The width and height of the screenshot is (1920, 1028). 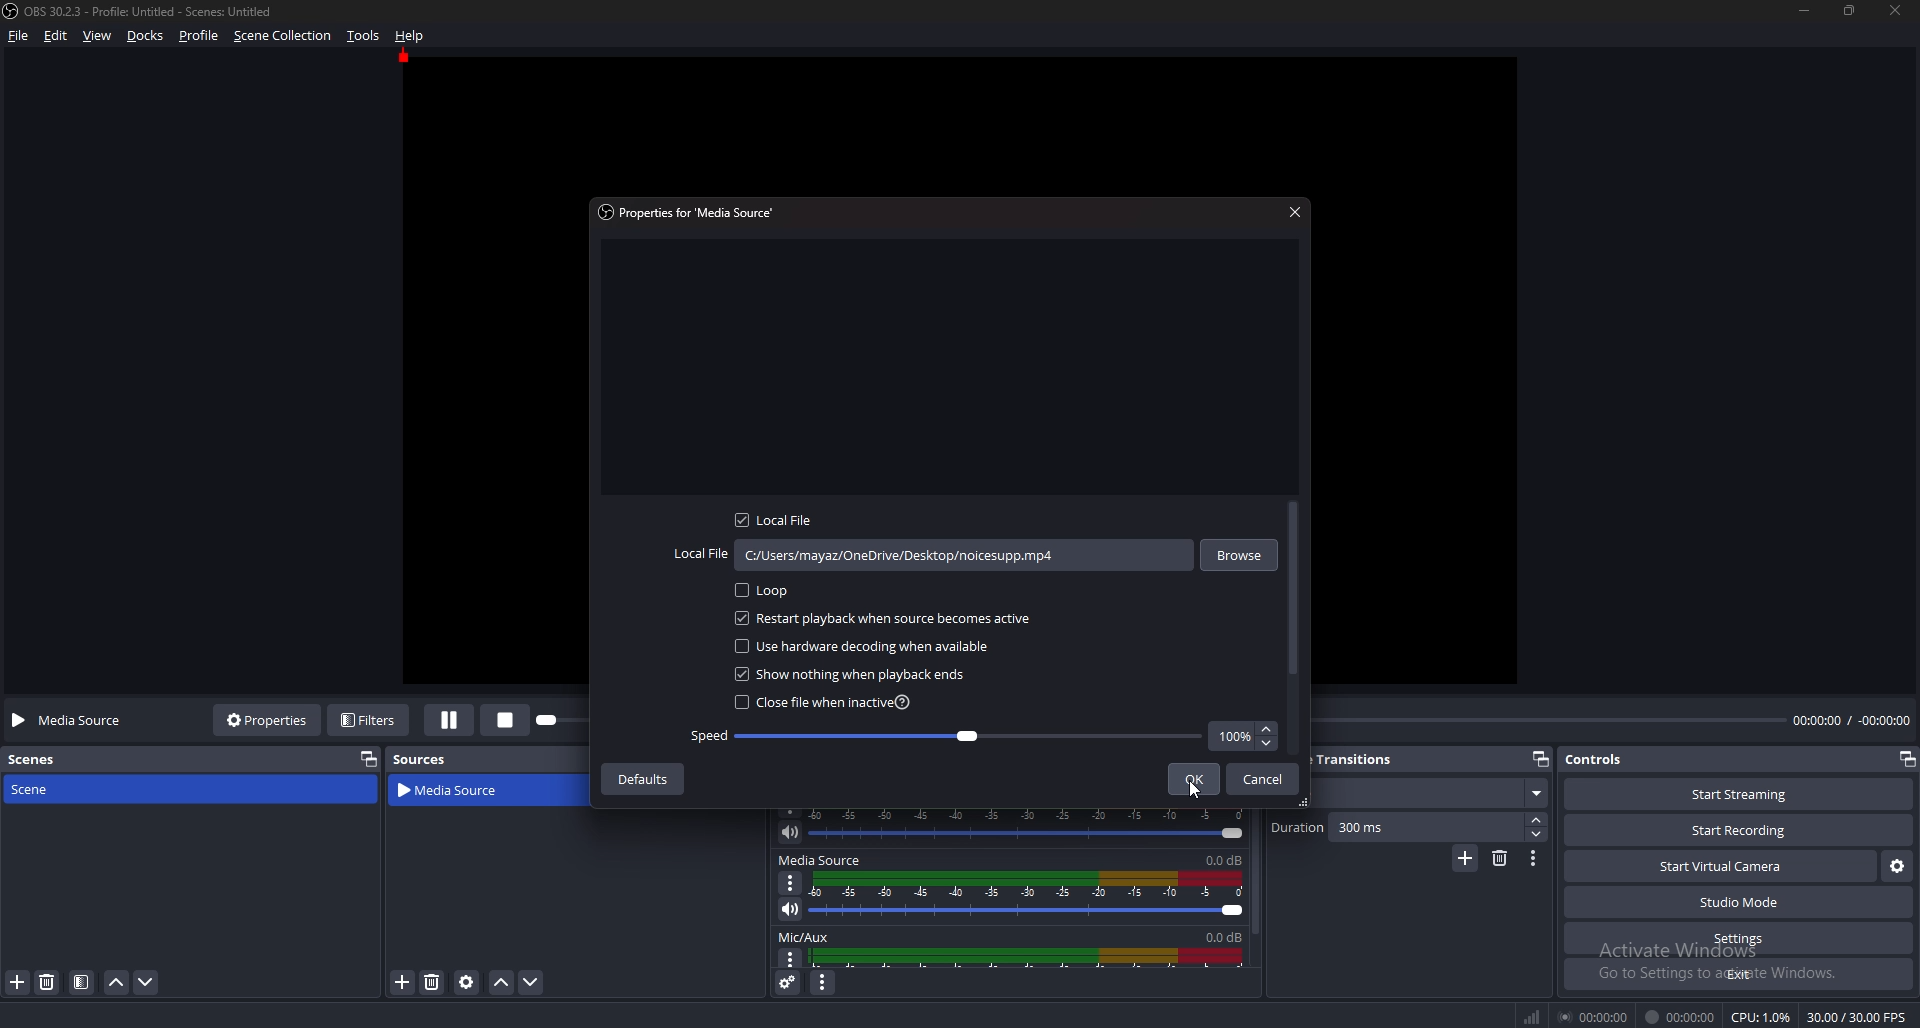 What do you see at coordinates (1533, 859) in the screenshot?
I see `Transition properties` at bounding box center [1533, 859].